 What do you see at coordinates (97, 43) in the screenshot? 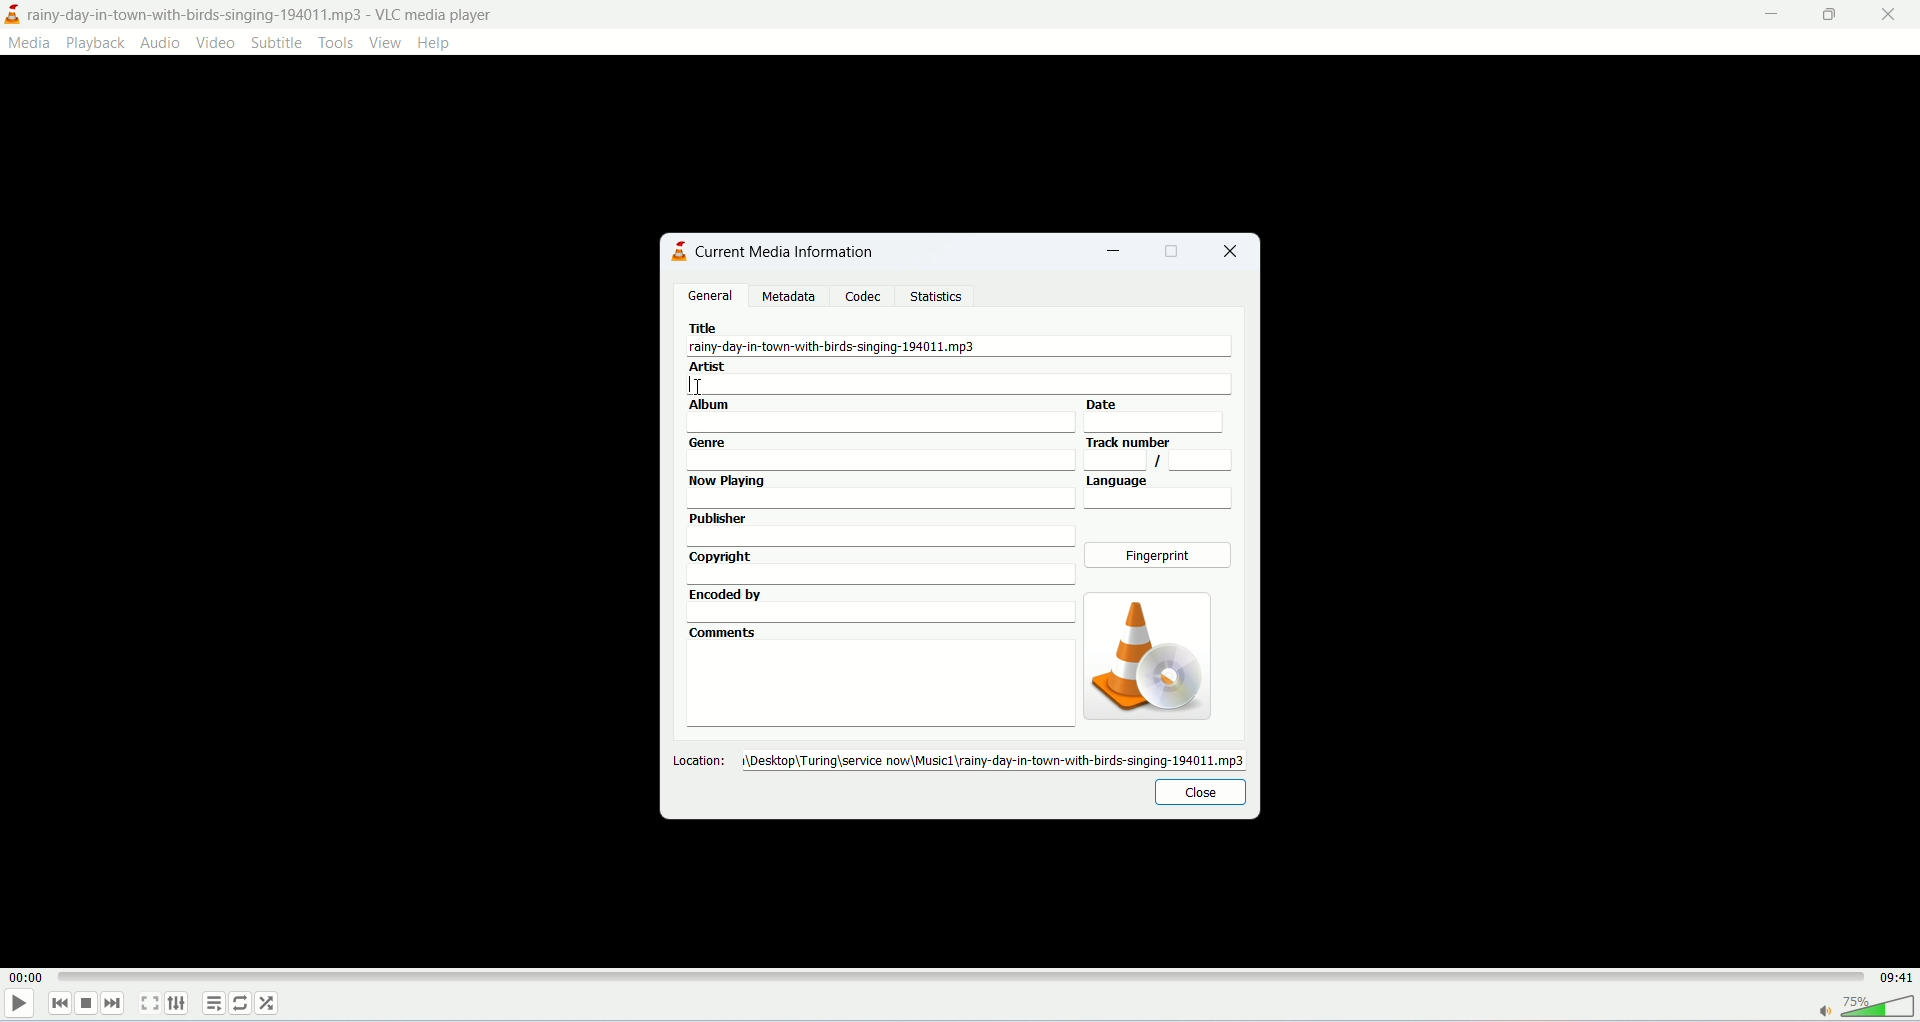
I see `playback` at bounding box center [97, 43].